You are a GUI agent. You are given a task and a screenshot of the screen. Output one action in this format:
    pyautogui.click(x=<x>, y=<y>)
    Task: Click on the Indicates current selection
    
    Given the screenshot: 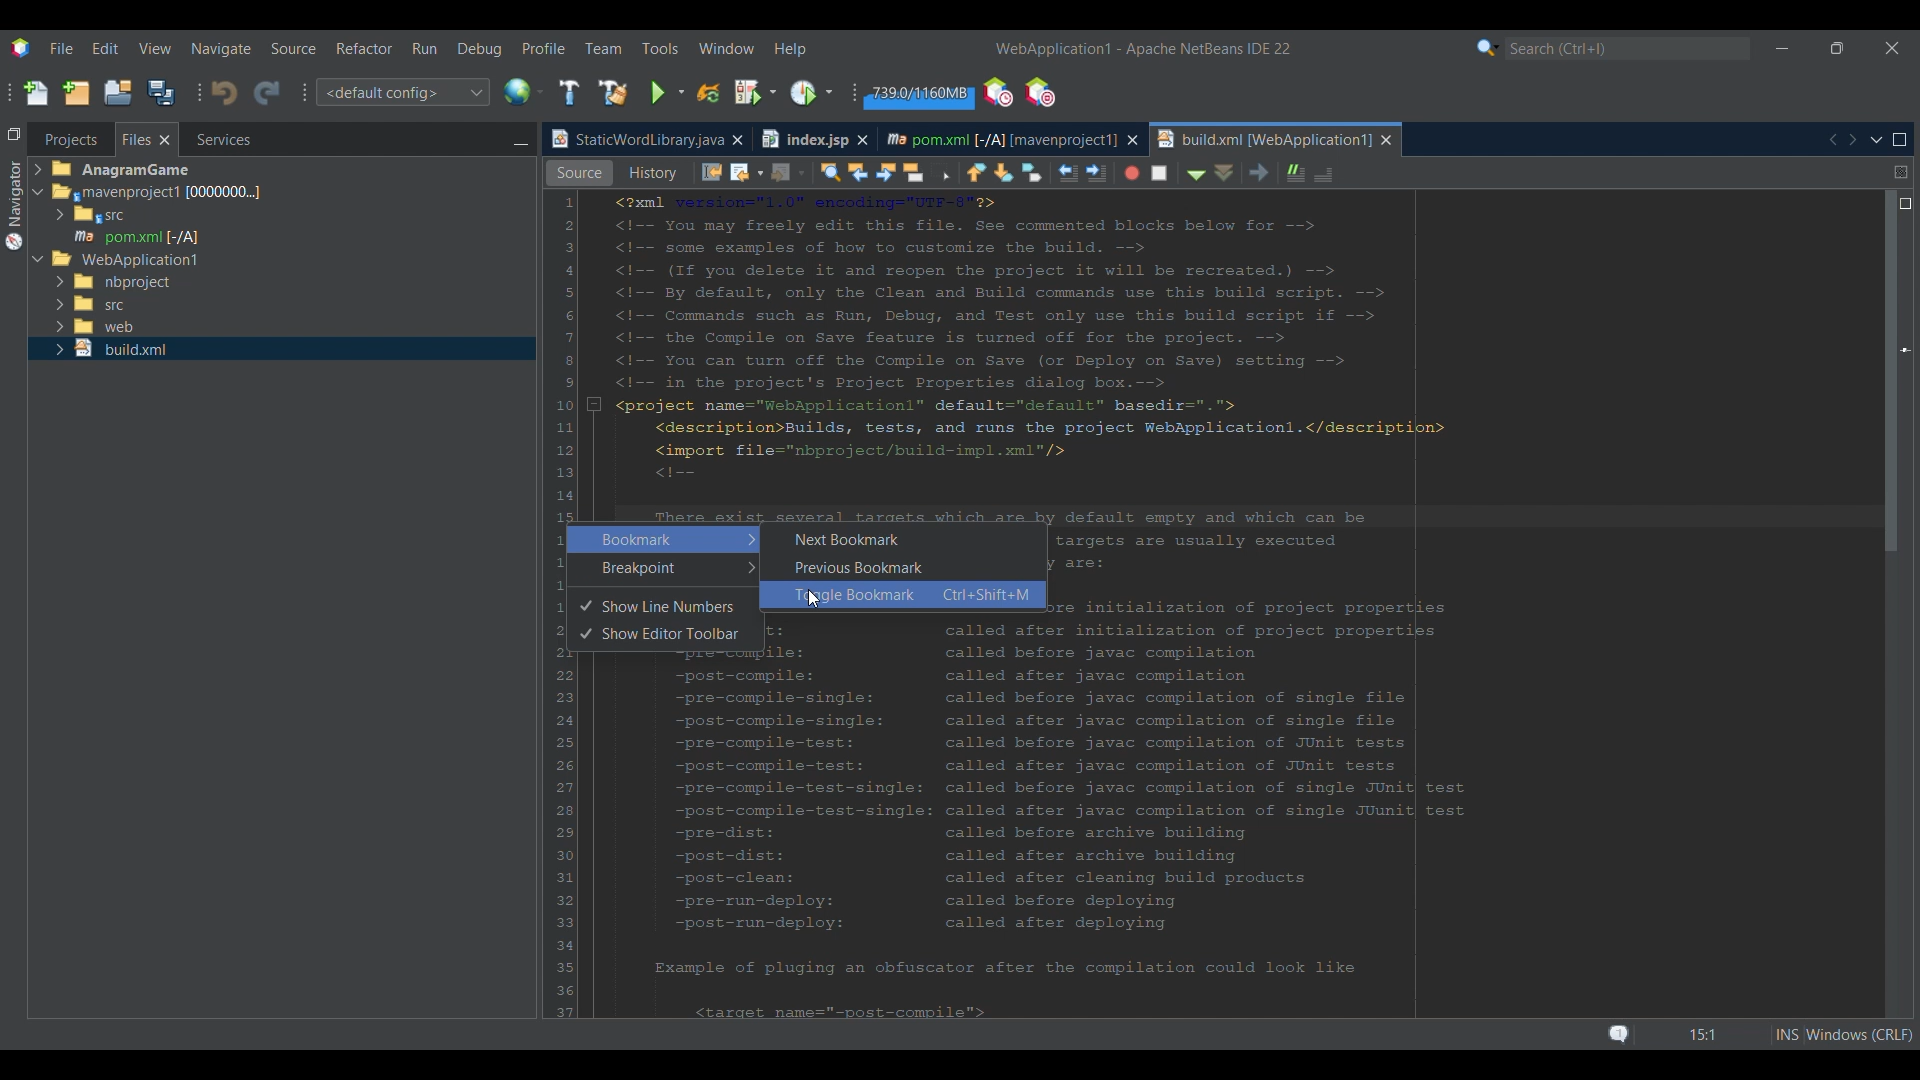 What is the action you would take?
    pyautogui.click(x=588, y=394)
    